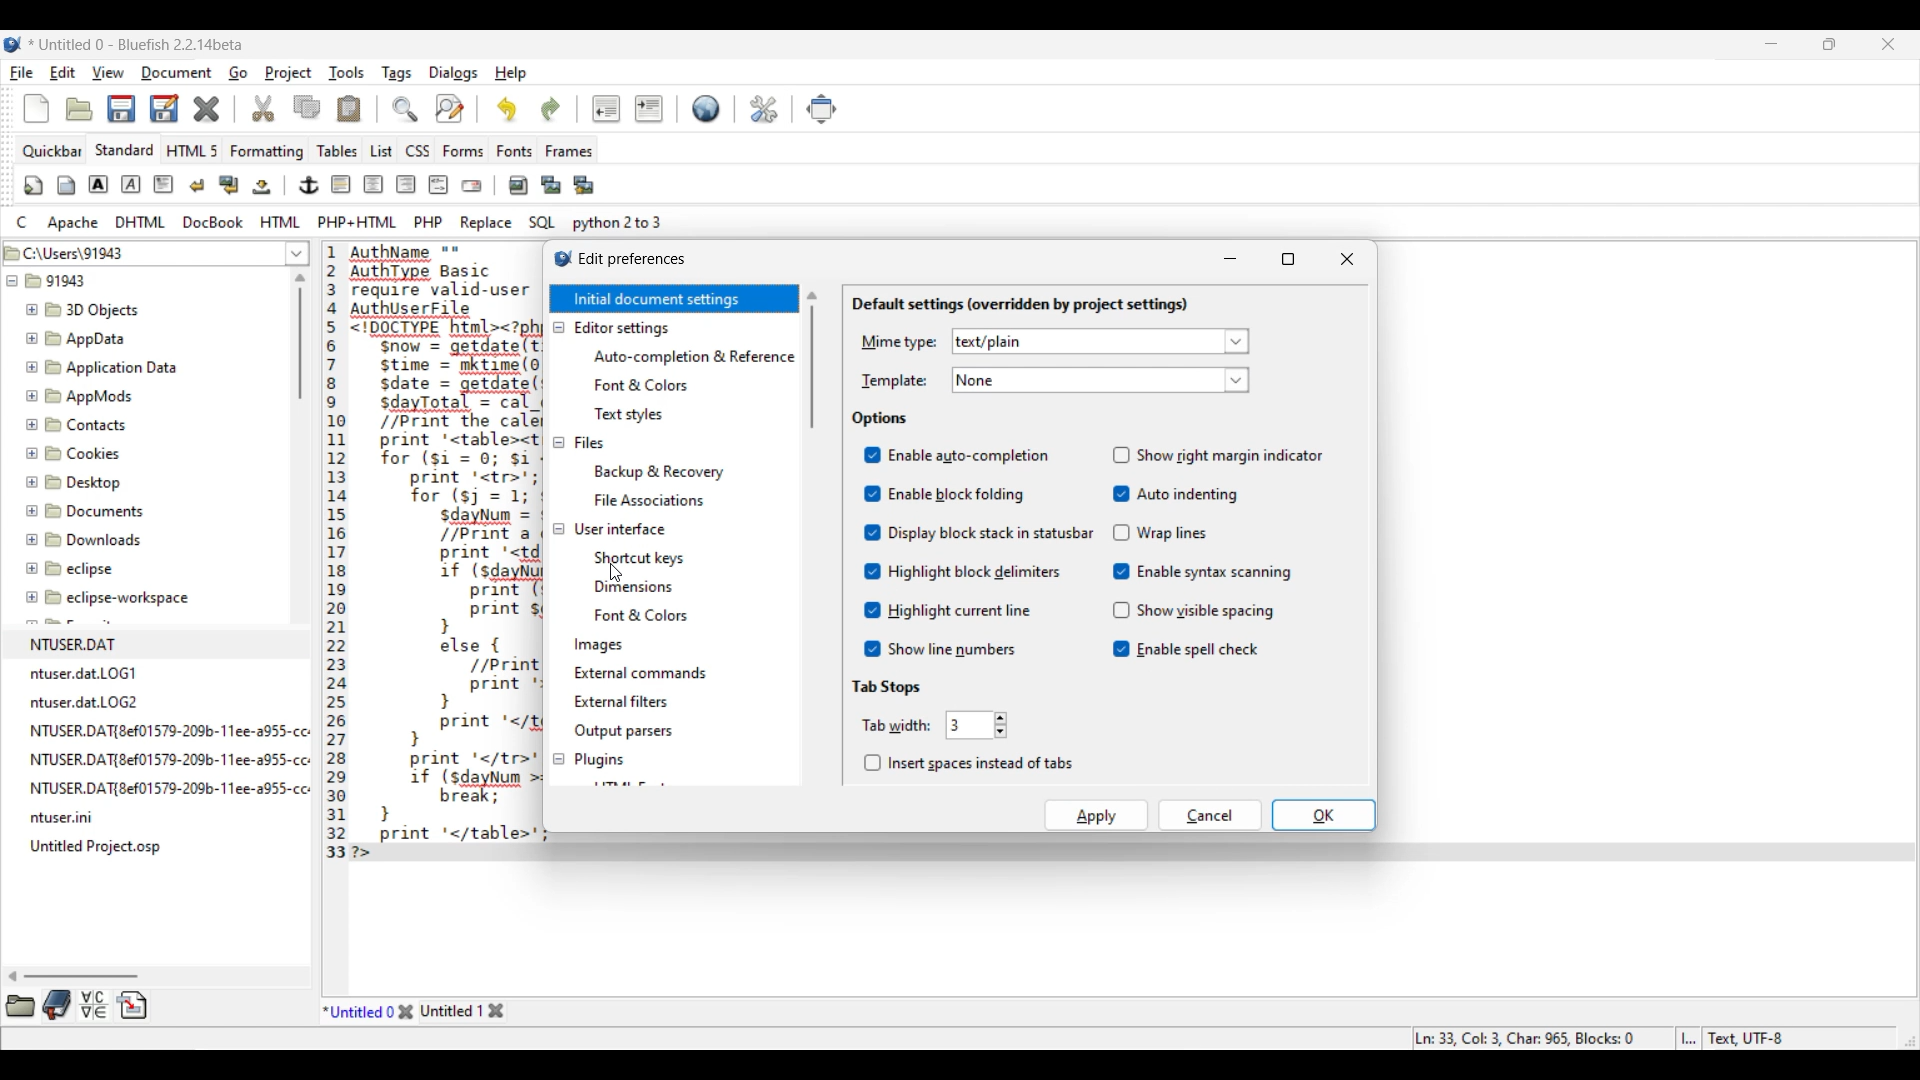 This screenshot has width=1920, height=1080. What do you see at coordinates (1288, 259) in the screenshot?
I see `Maximize` at bounding box center [1288, 259].